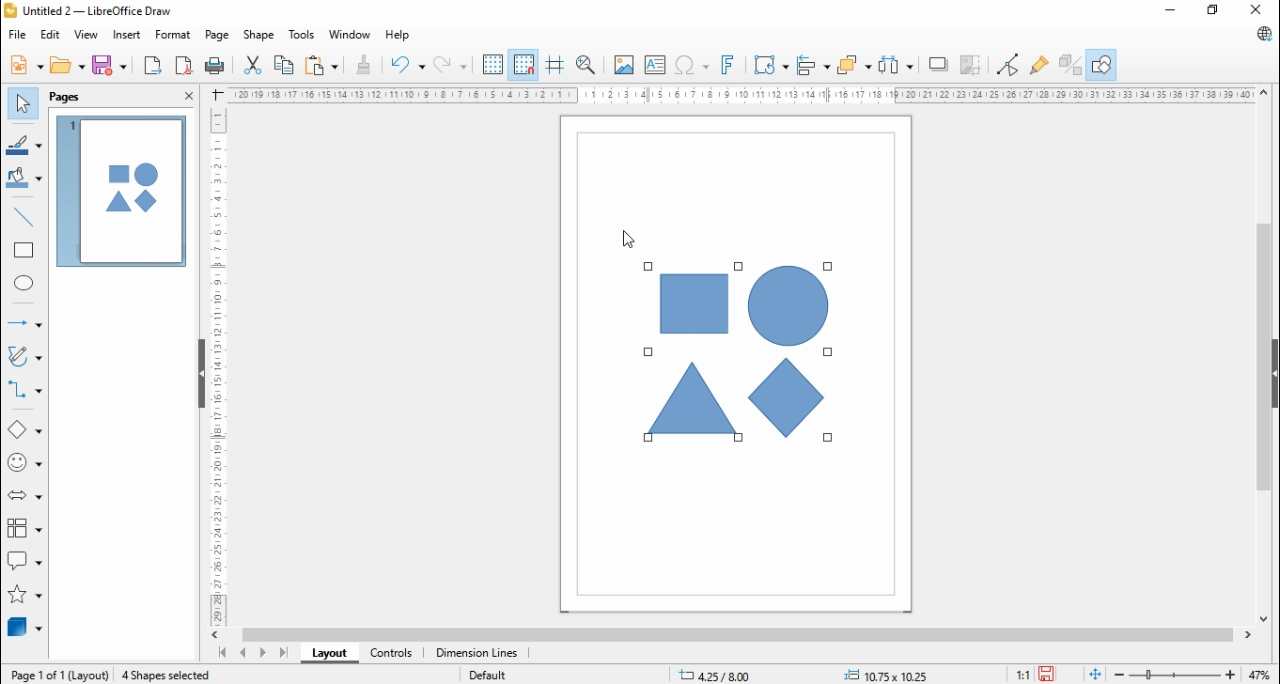  What do you see at coordinates (624, 66) in the screenshot?
I see `insert image` at bounding box center [624, 66].